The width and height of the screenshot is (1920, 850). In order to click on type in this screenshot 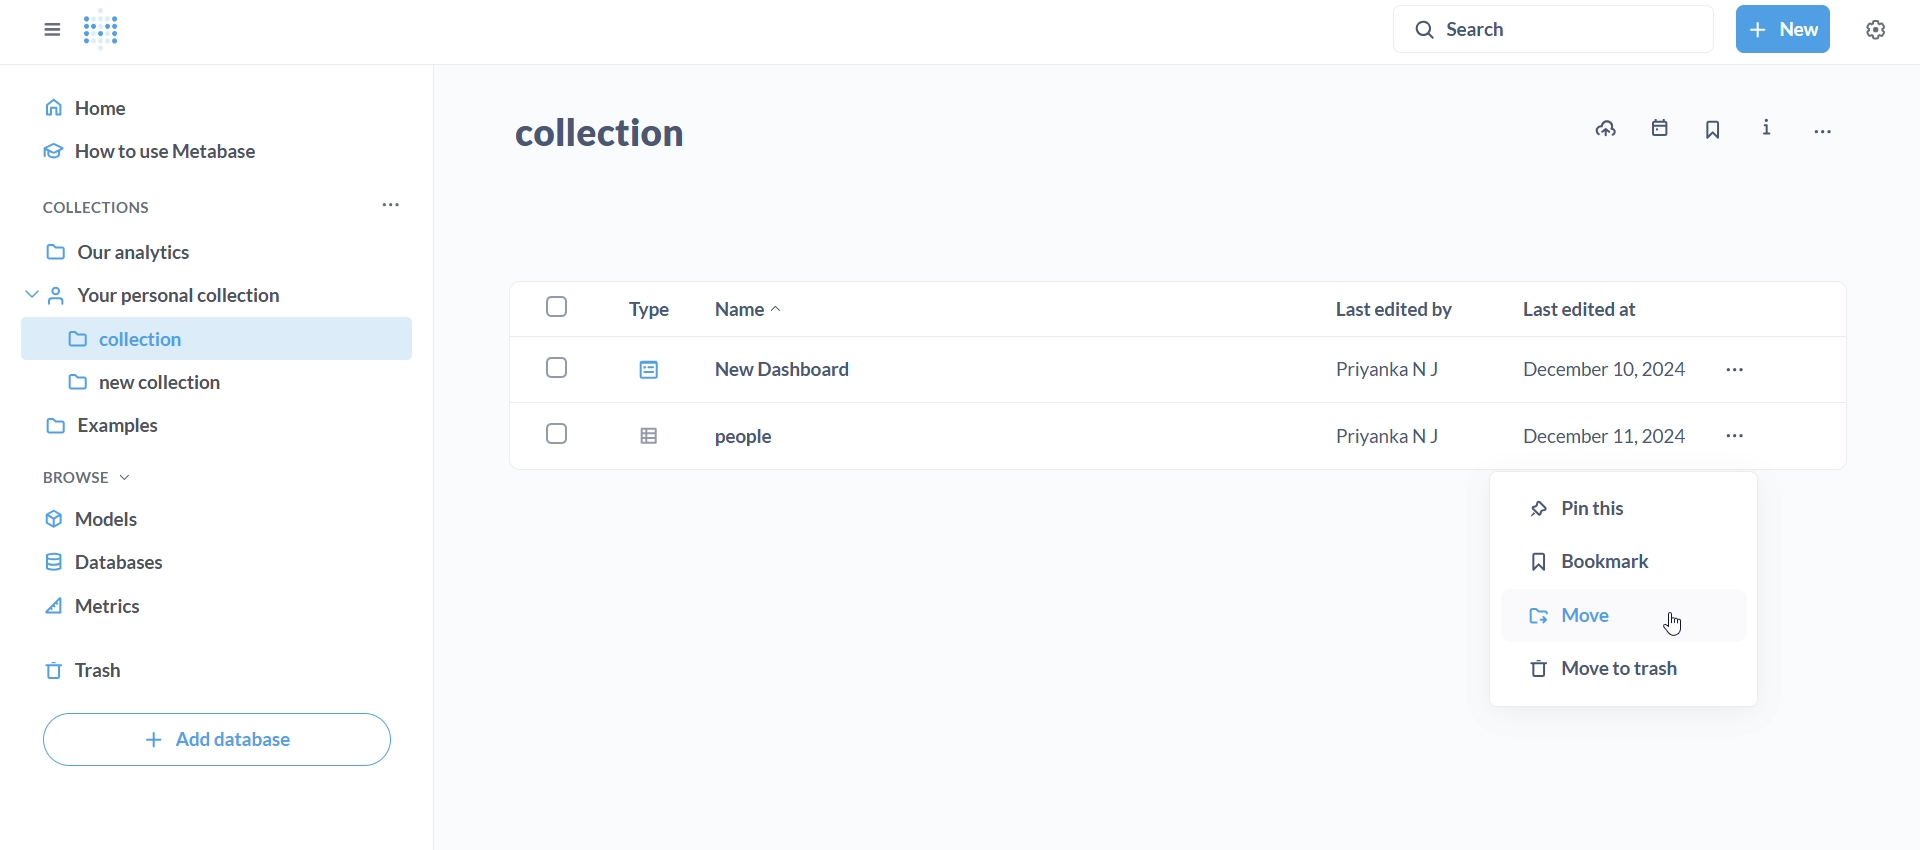, I will do `click(643, 305)`.